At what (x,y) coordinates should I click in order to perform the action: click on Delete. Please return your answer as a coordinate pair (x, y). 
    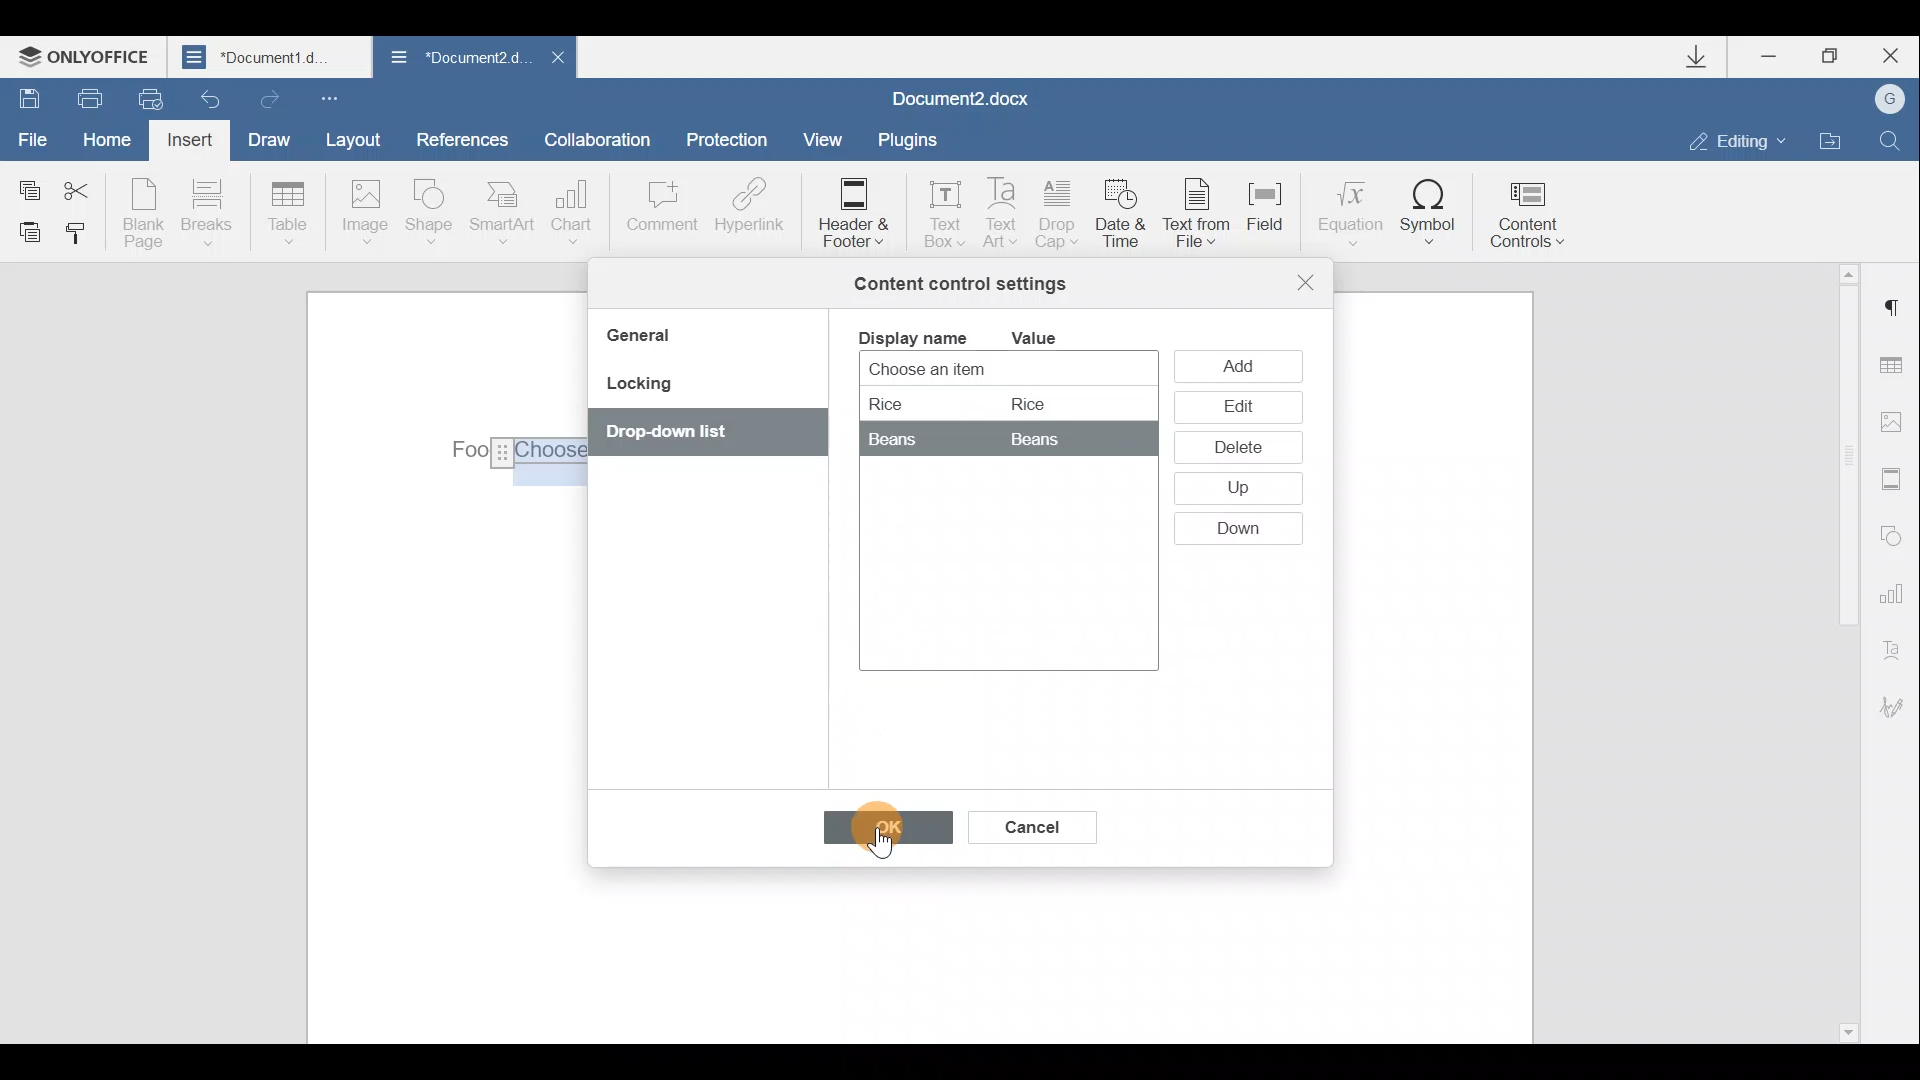
    Looking at the image, I should click on (1234, 451).